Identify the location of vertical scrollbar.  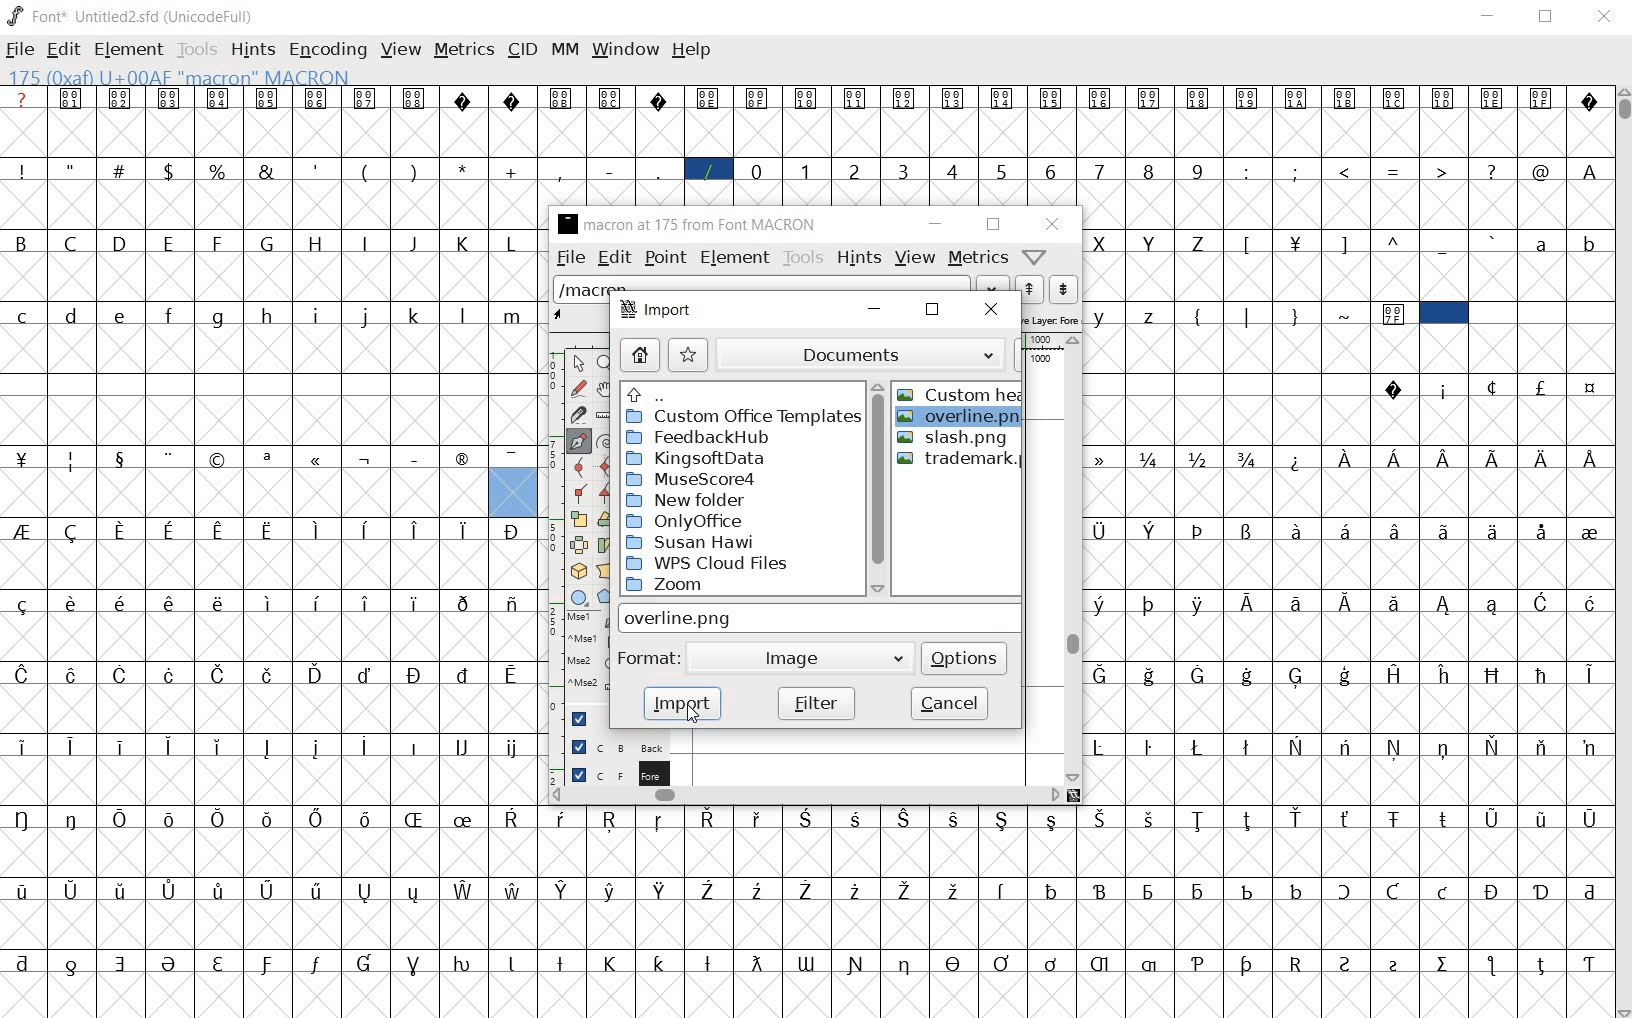
(1067, 558).